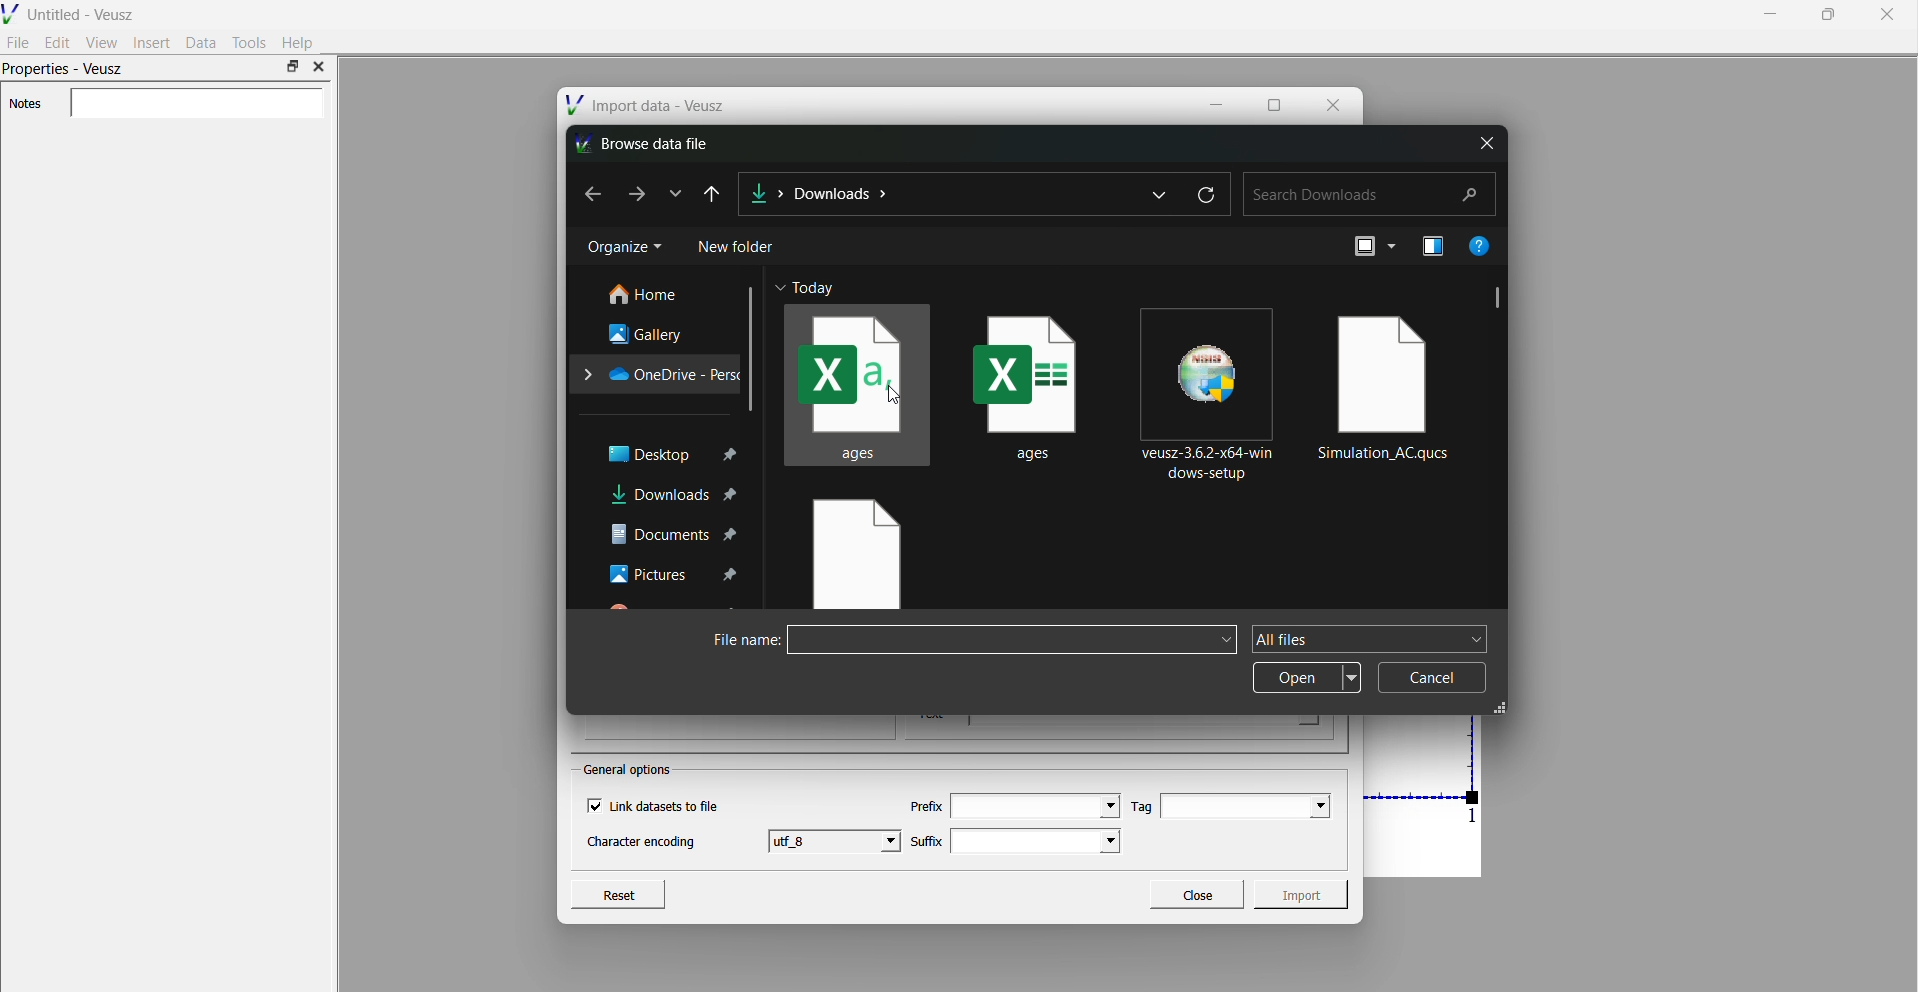 This screenshot has width=1918, height=992. Describe the element at coordinates (152, 42) in the screenshot. I see `Insert` at that location.